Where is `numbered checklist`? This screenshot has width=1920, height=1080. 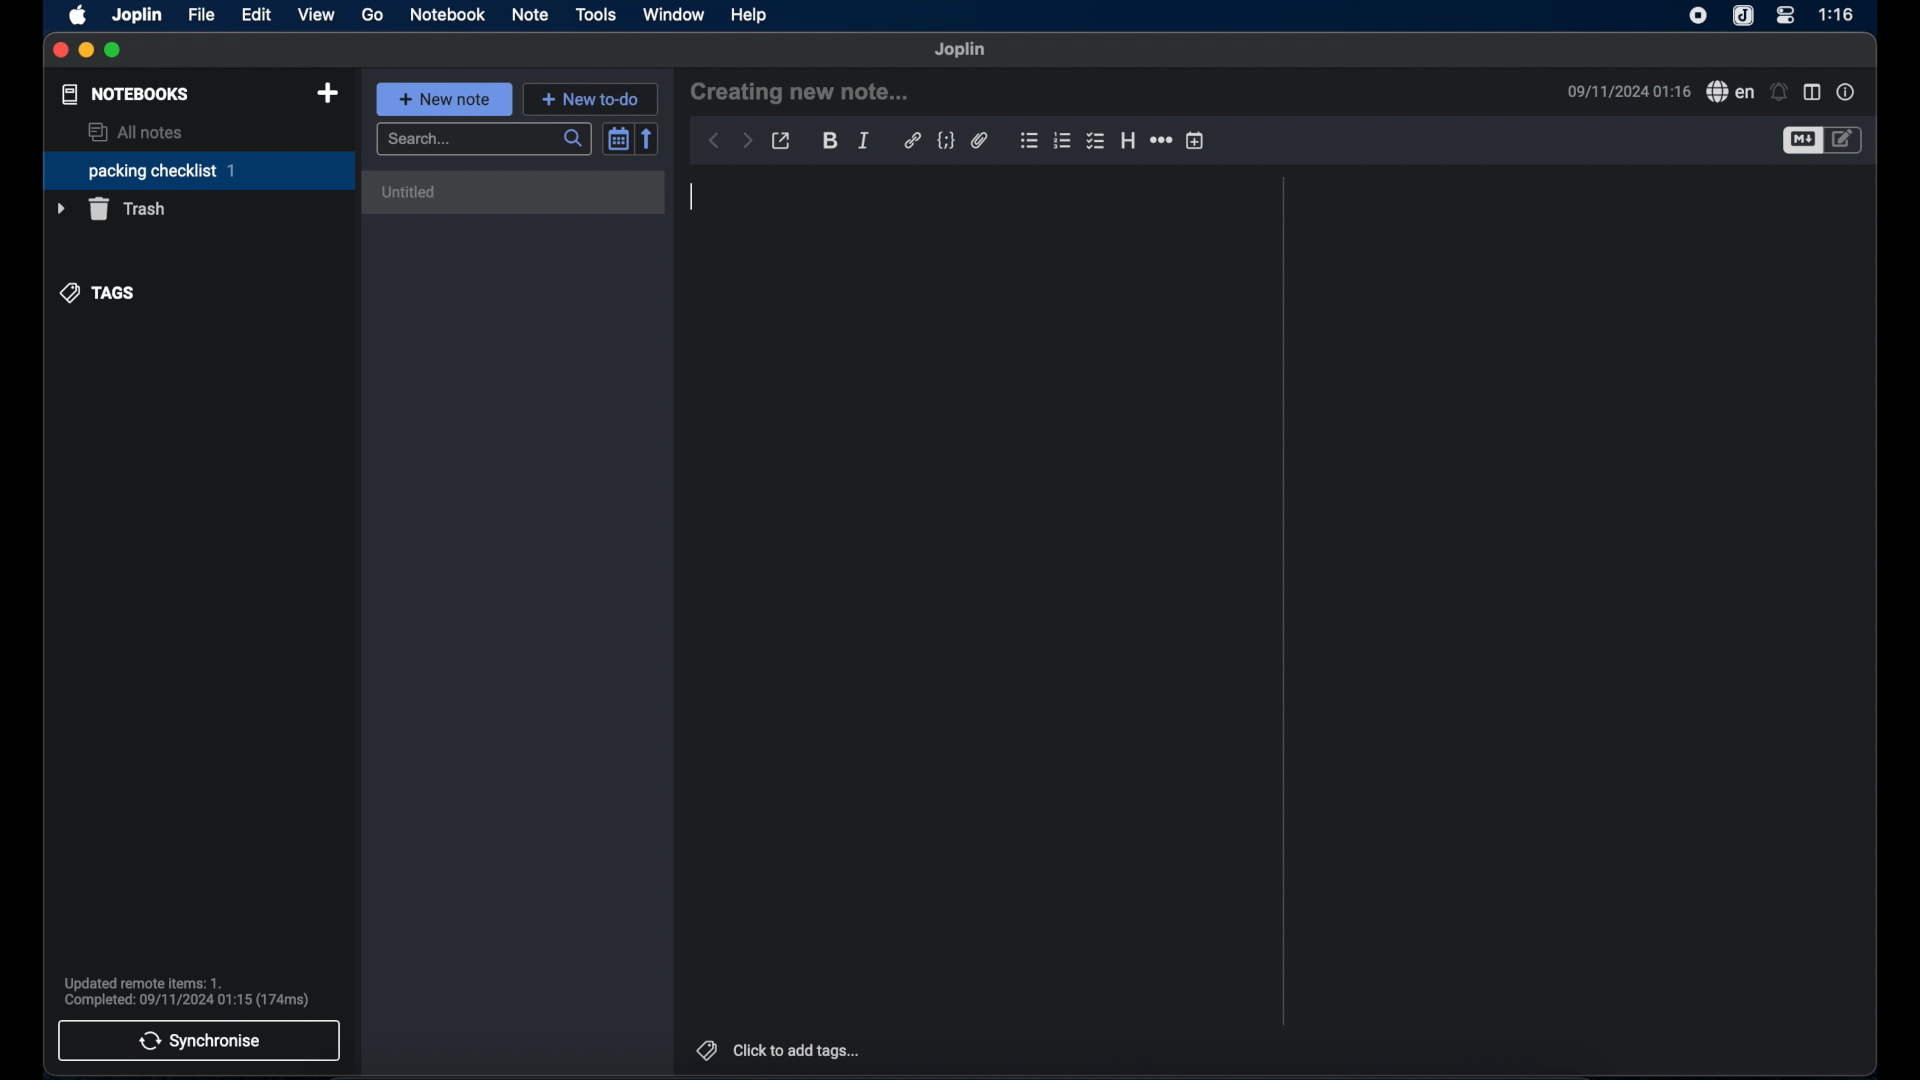
numbered checklist is located at coordinates (1063, 142).